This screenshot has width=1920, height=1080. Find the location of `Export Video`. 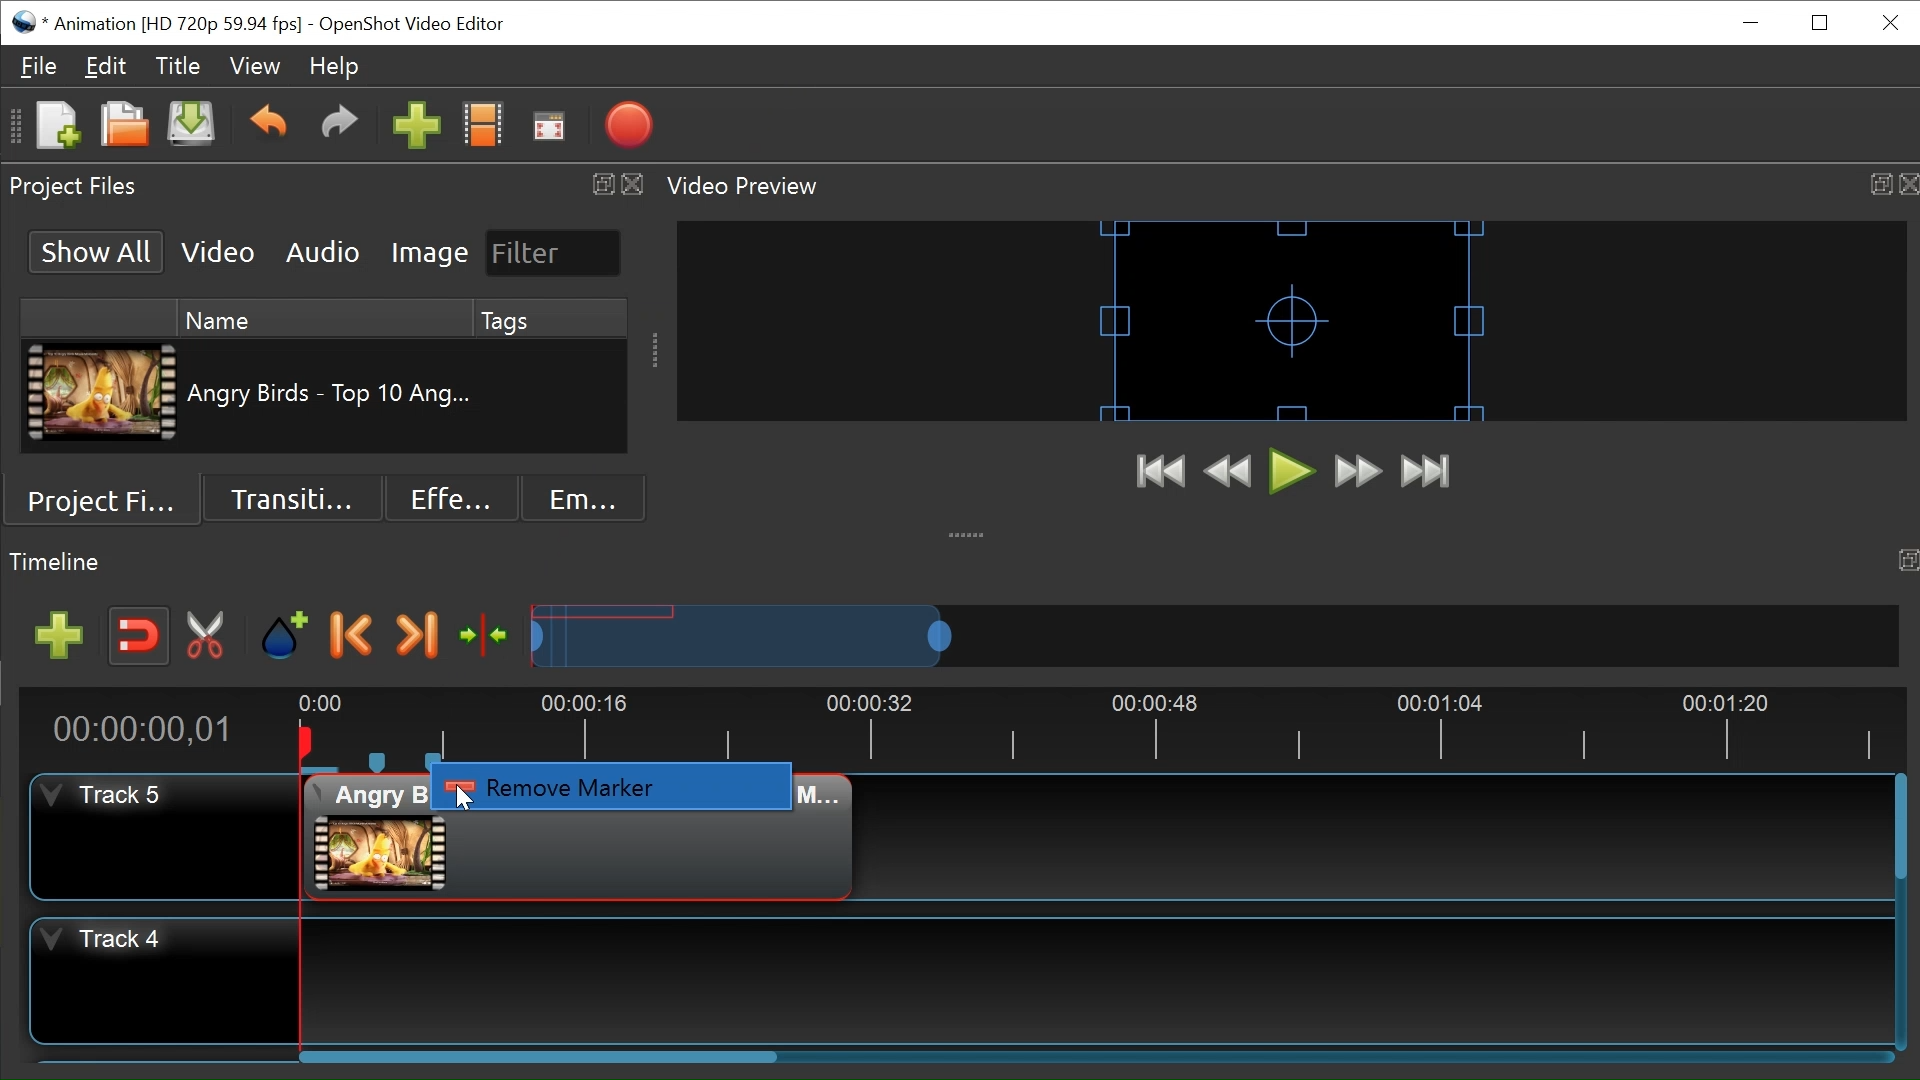

Export Video is located at coordinates (628, 128).